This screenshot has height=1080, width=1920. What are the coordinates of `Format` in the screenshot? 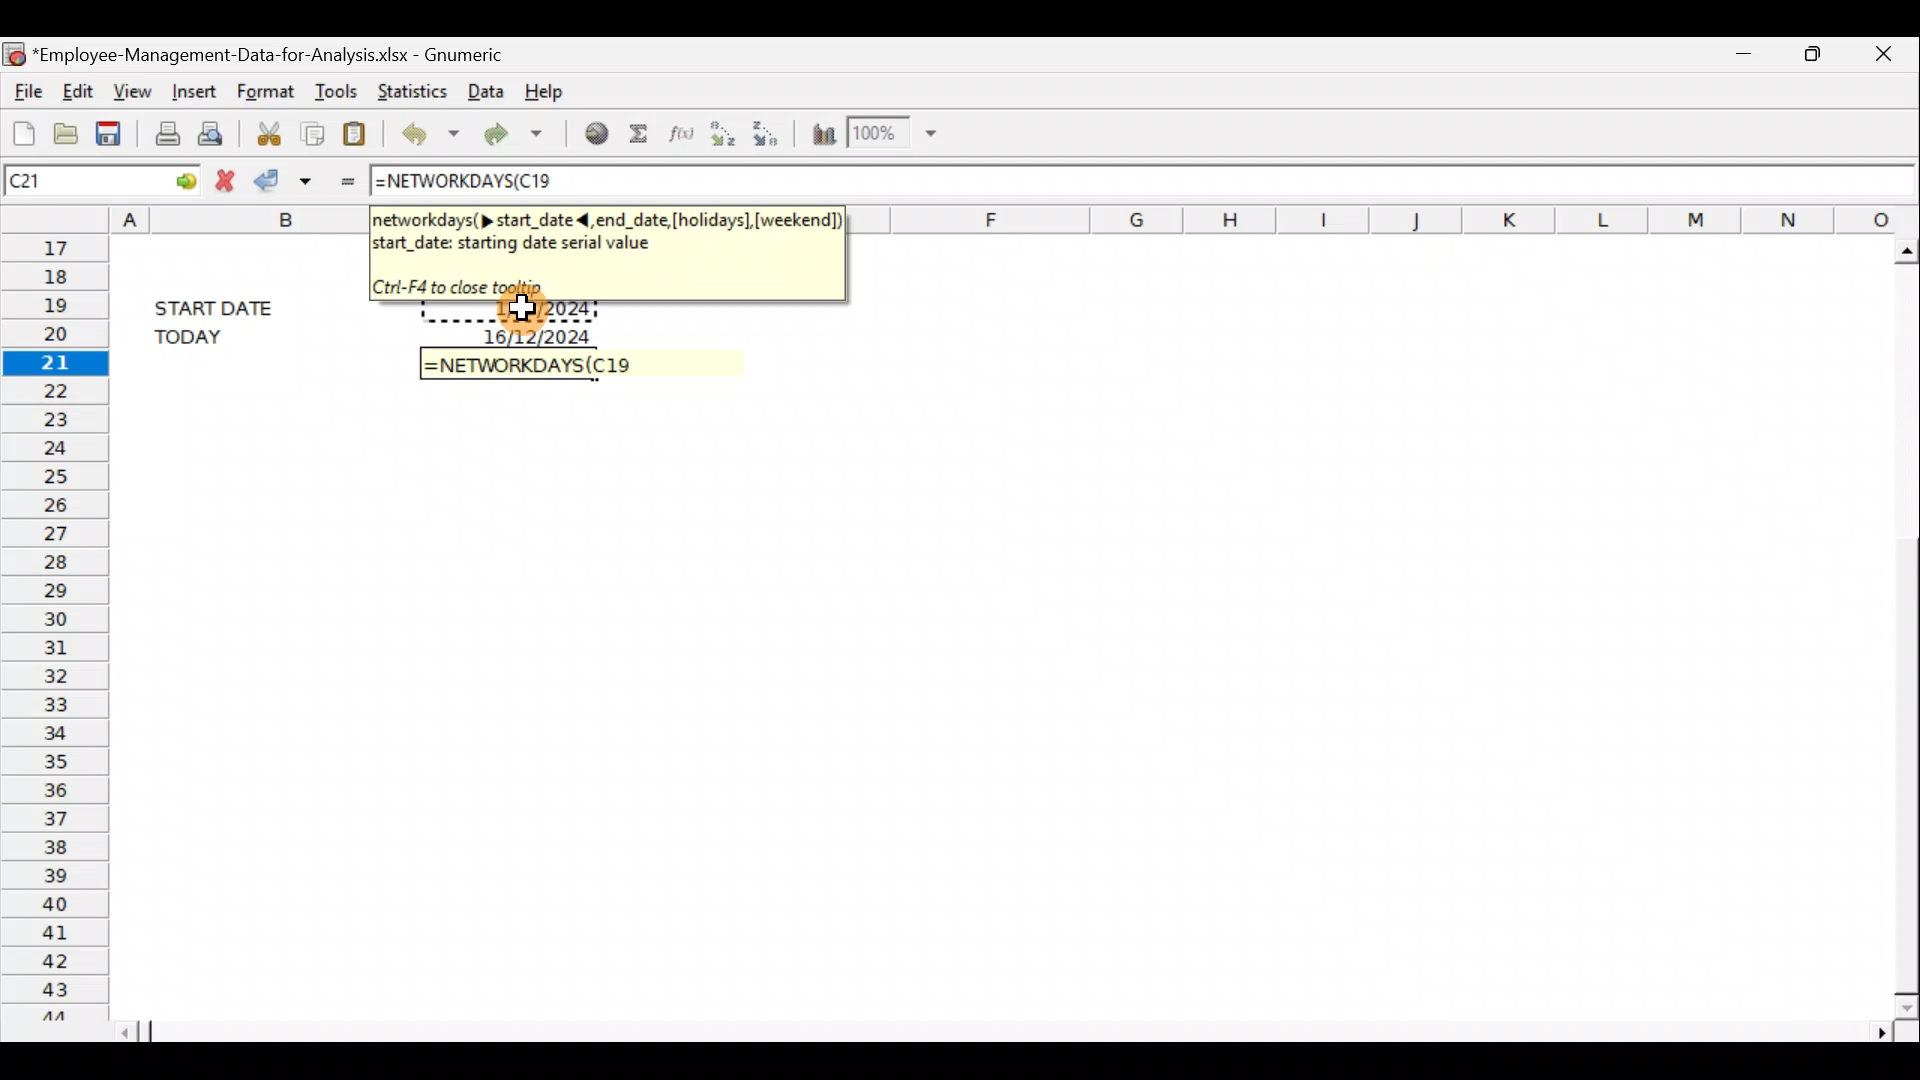 It's located at (268, 89).